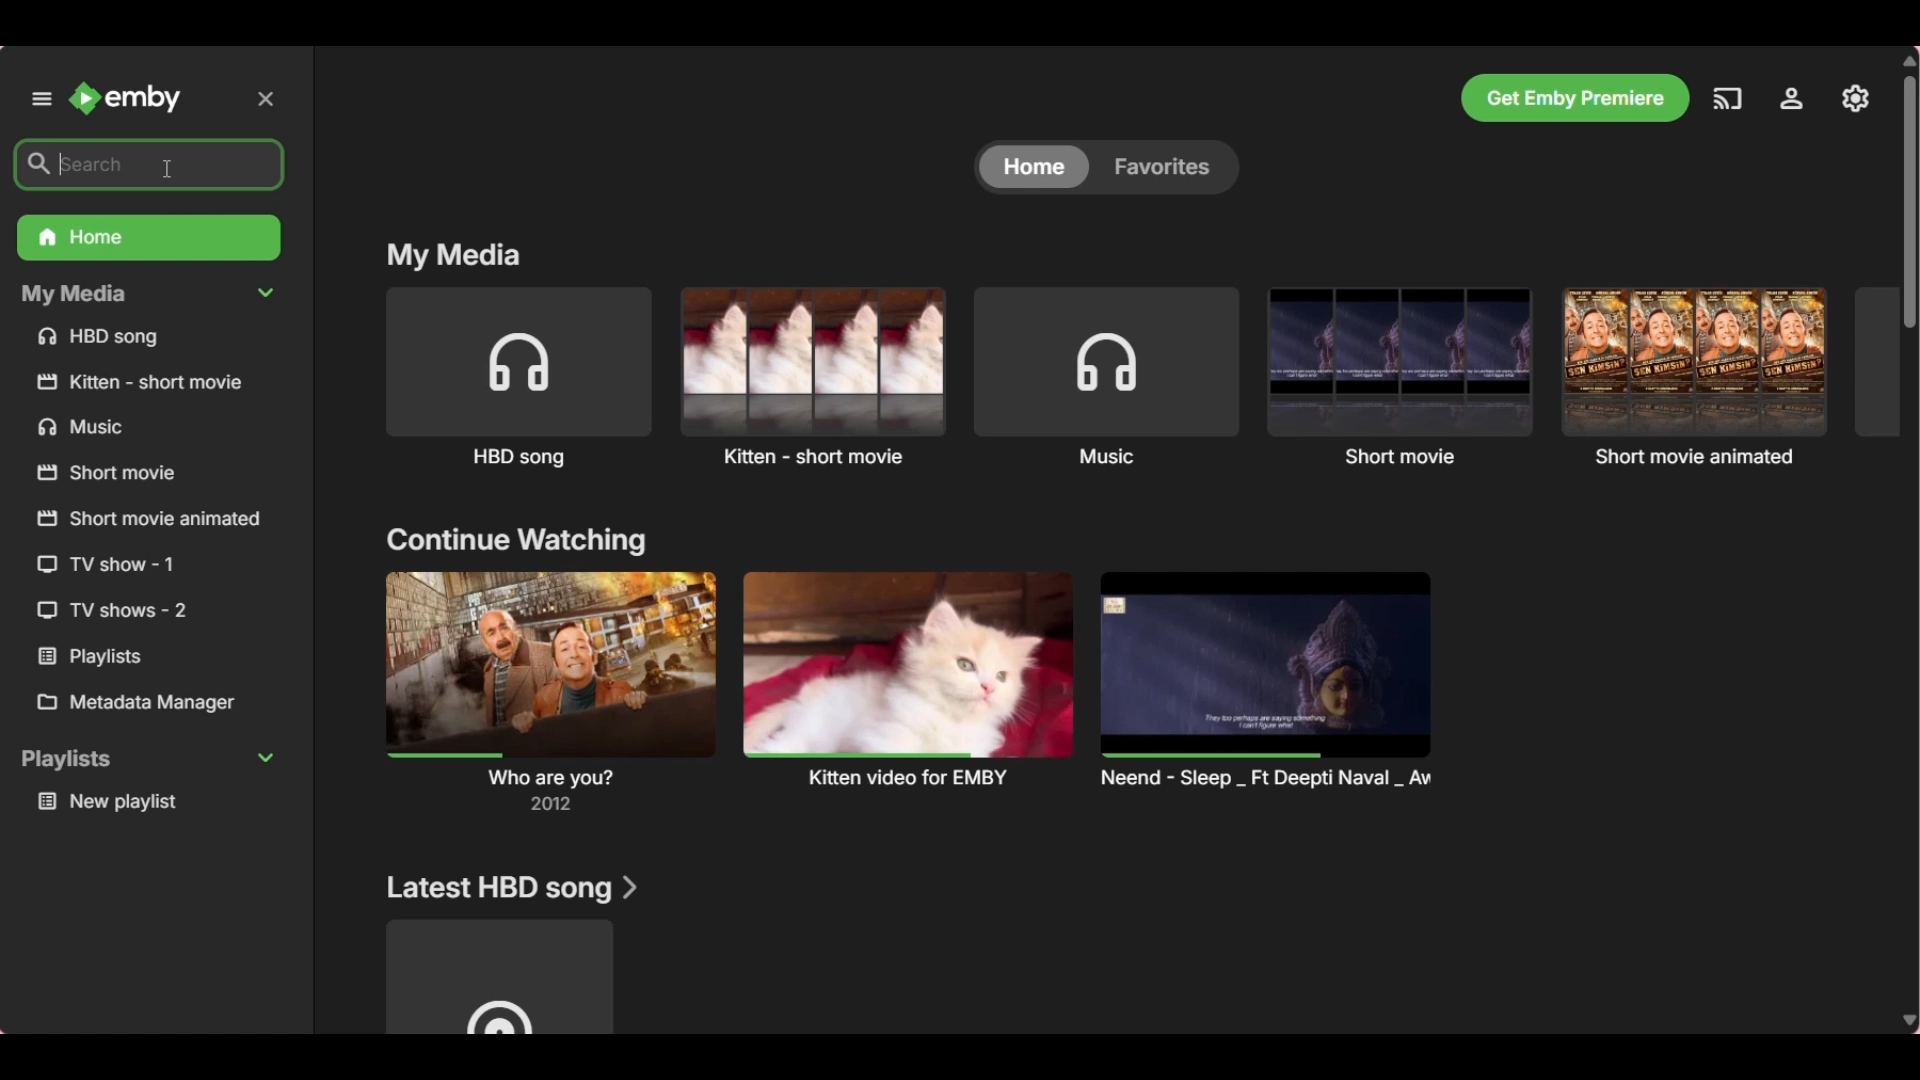 The image size is (1920, 1080). Describe the element at coordinates (149, 238) in the screenshot. I see `Home folder, highlighted` at that location.